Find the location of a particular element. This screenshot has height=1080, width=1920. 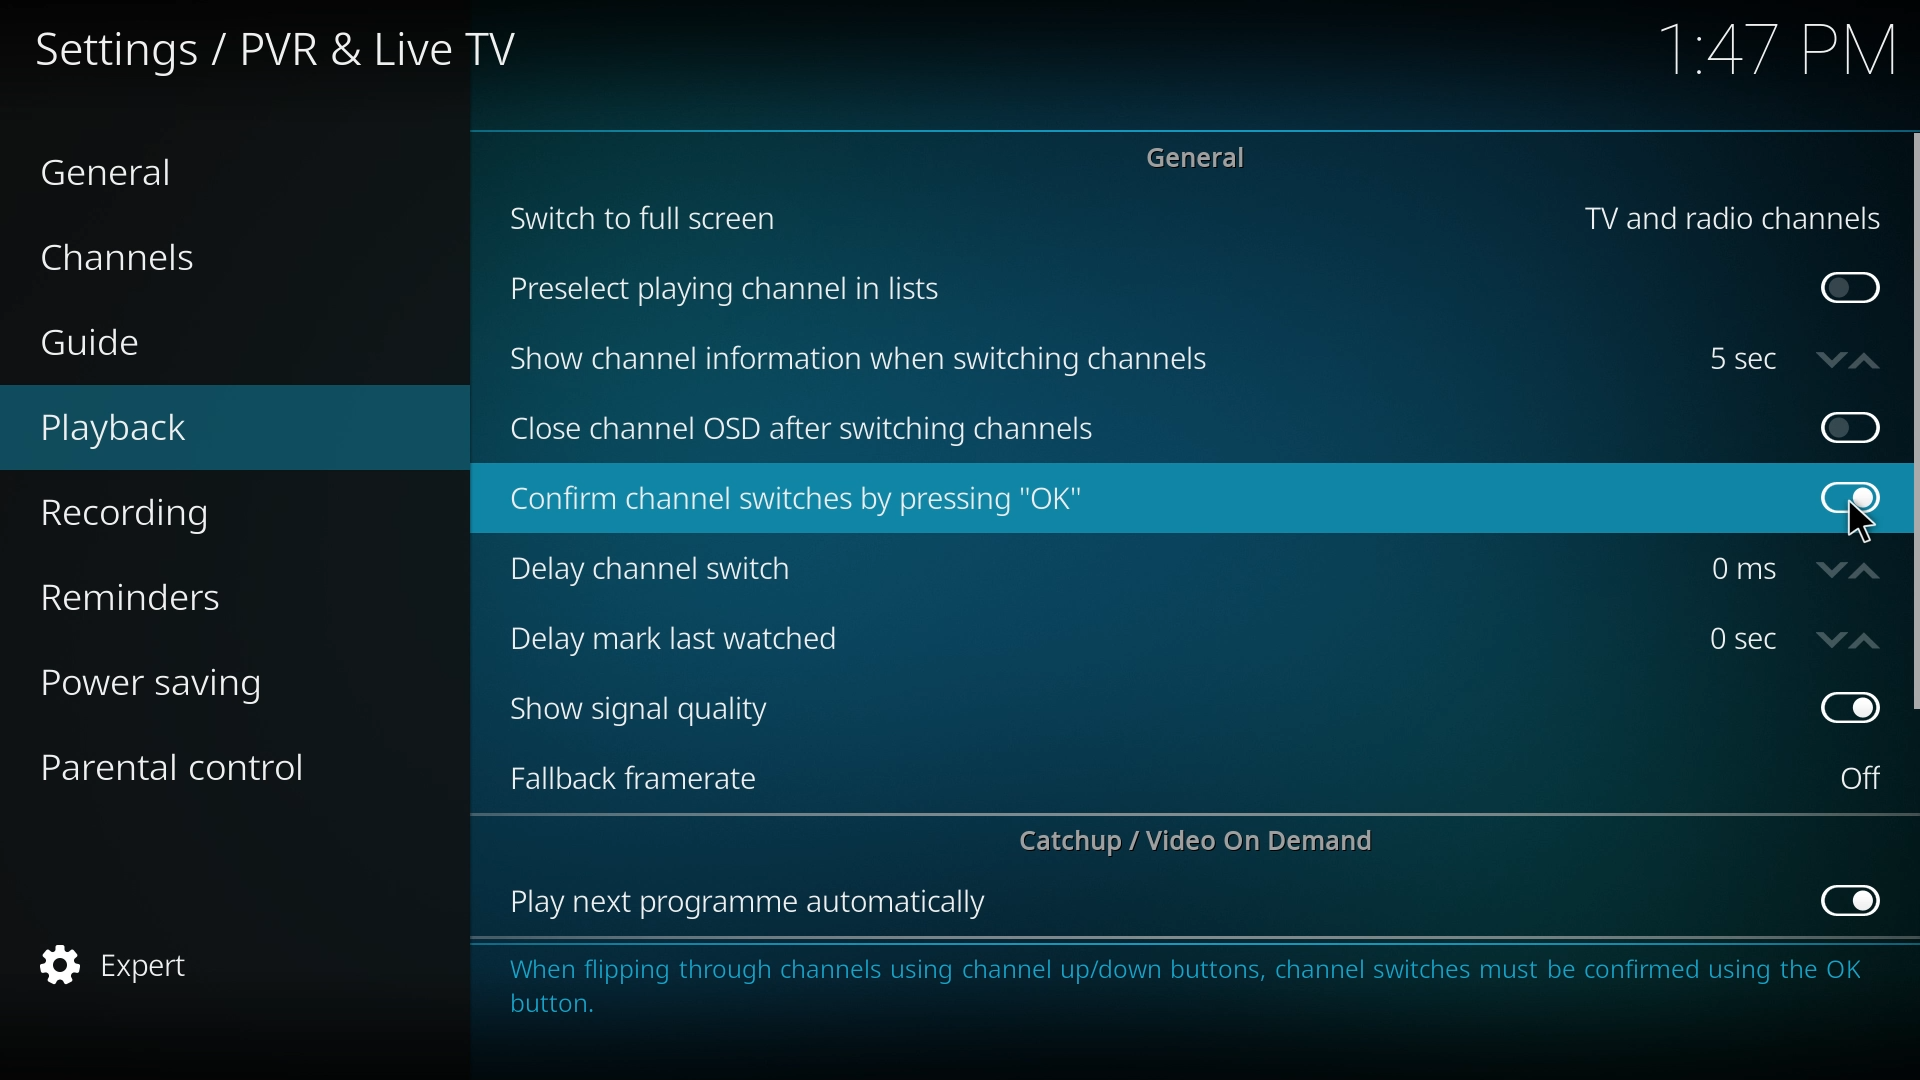

time is located at coordinates (1742, 359).